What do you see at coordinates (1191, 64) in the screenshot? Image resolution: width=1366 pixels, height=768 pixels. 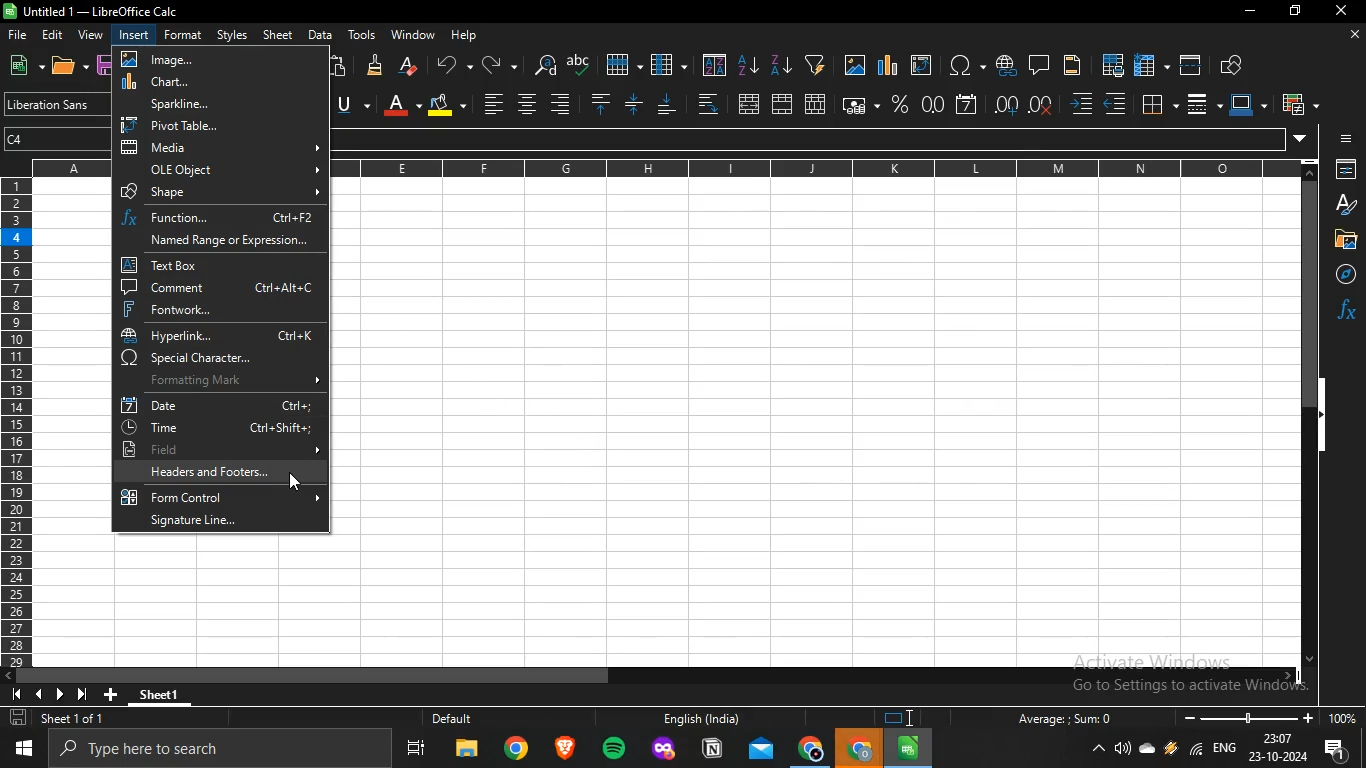 I see `split window` at bounding box center [1191, 64].